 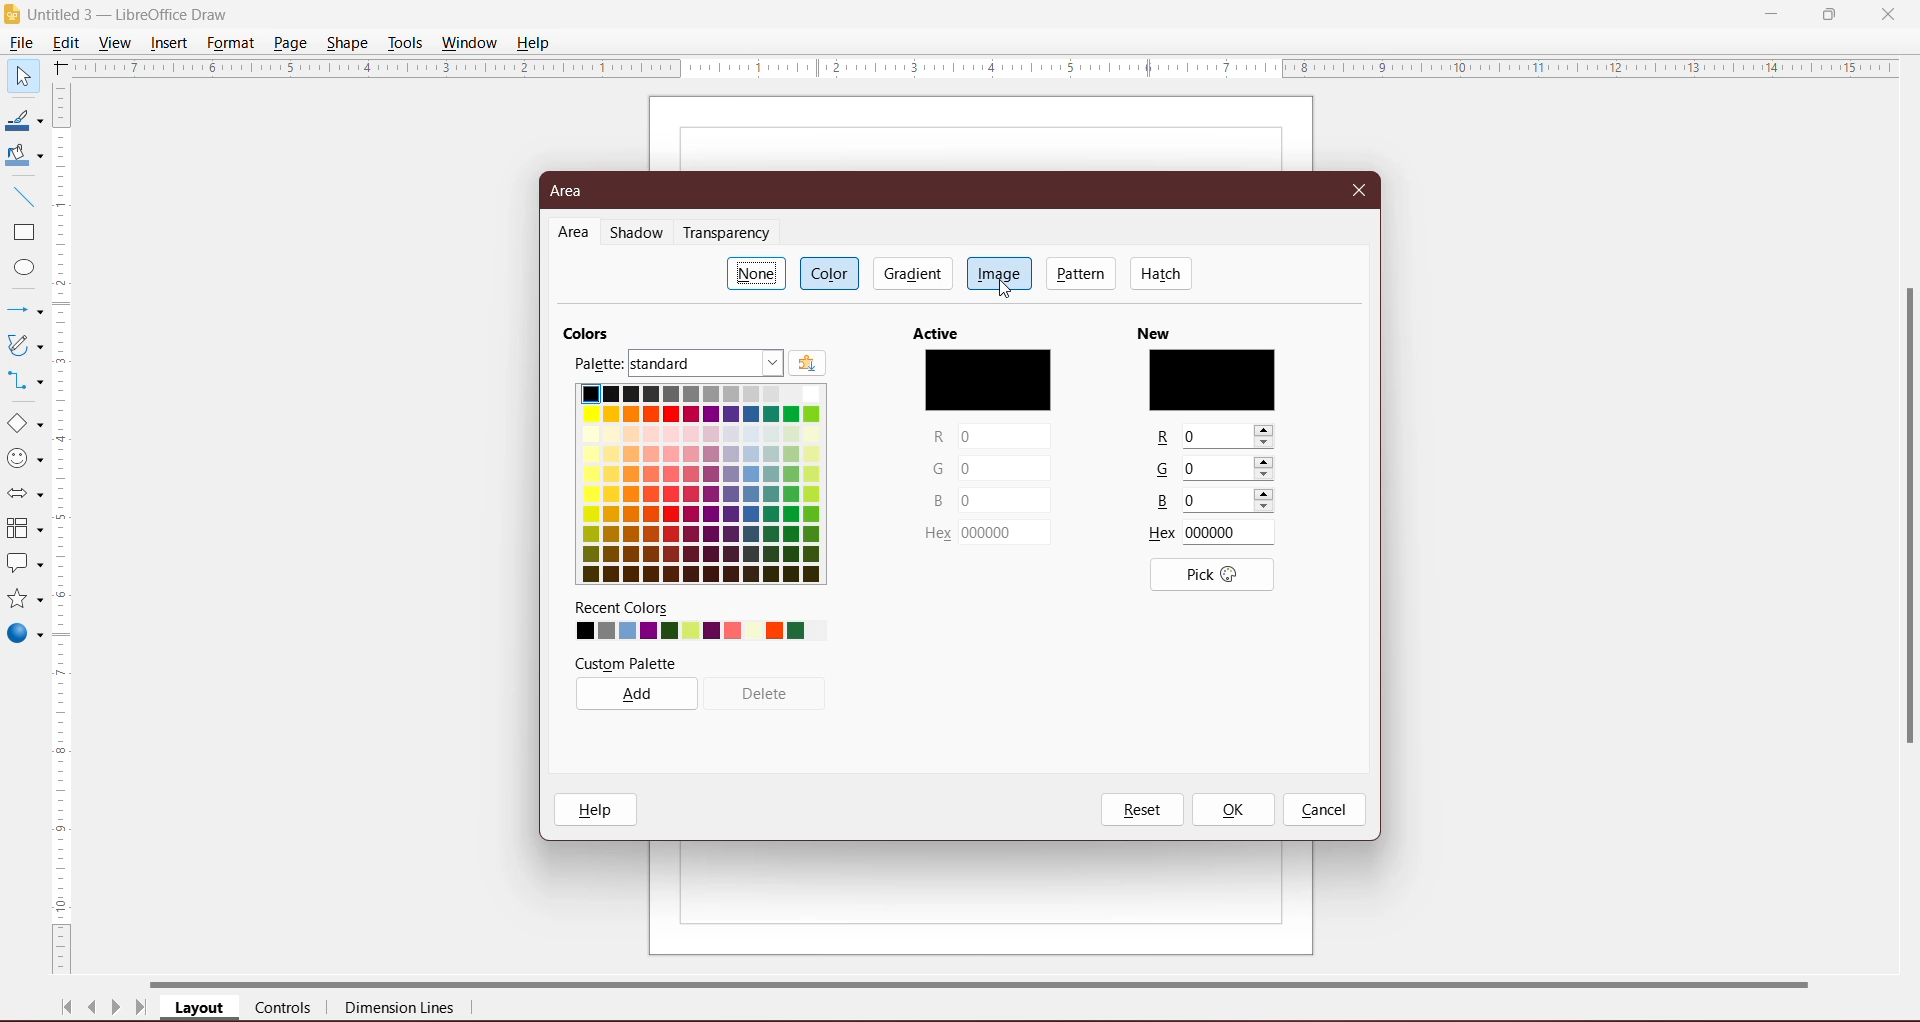 I want to click on Active, so click(x=983, y=332).